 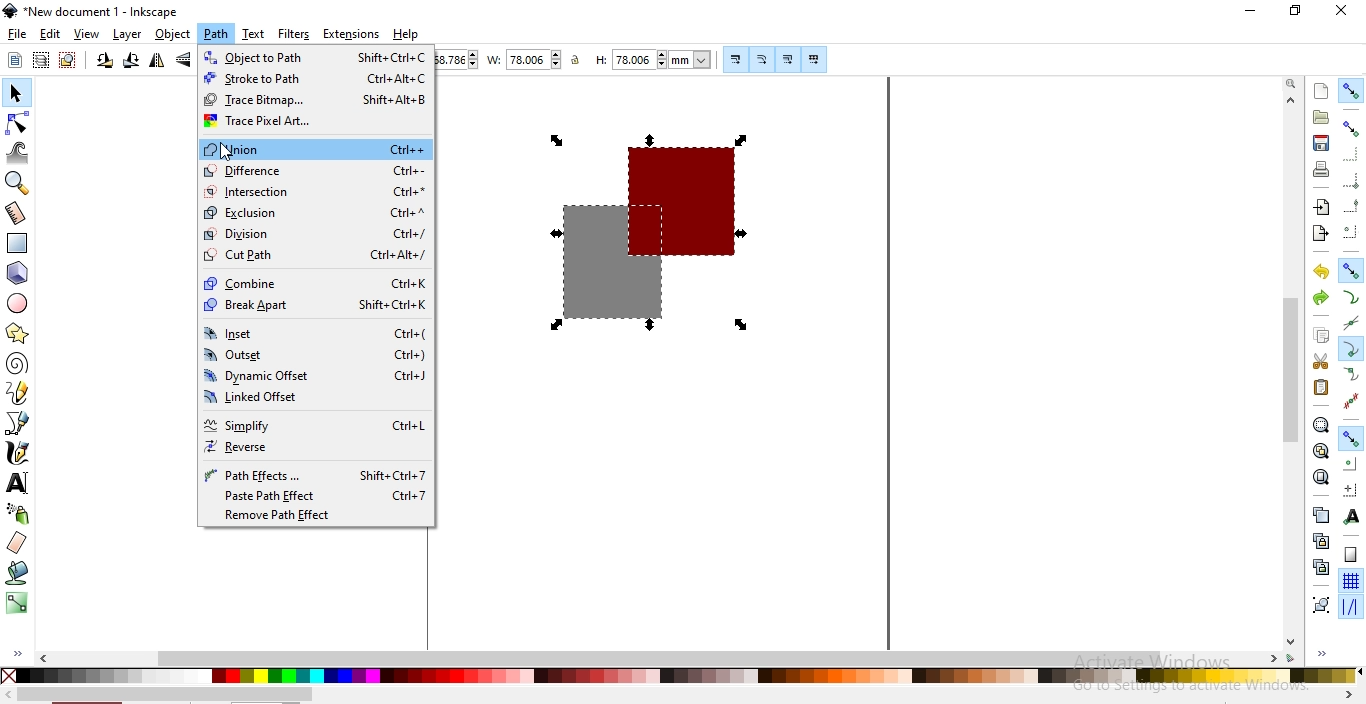 What do you see at coordinates (1352, 178) in the screenshot?
I see `snap bounding box corners` at bounding box center [1352, 178].